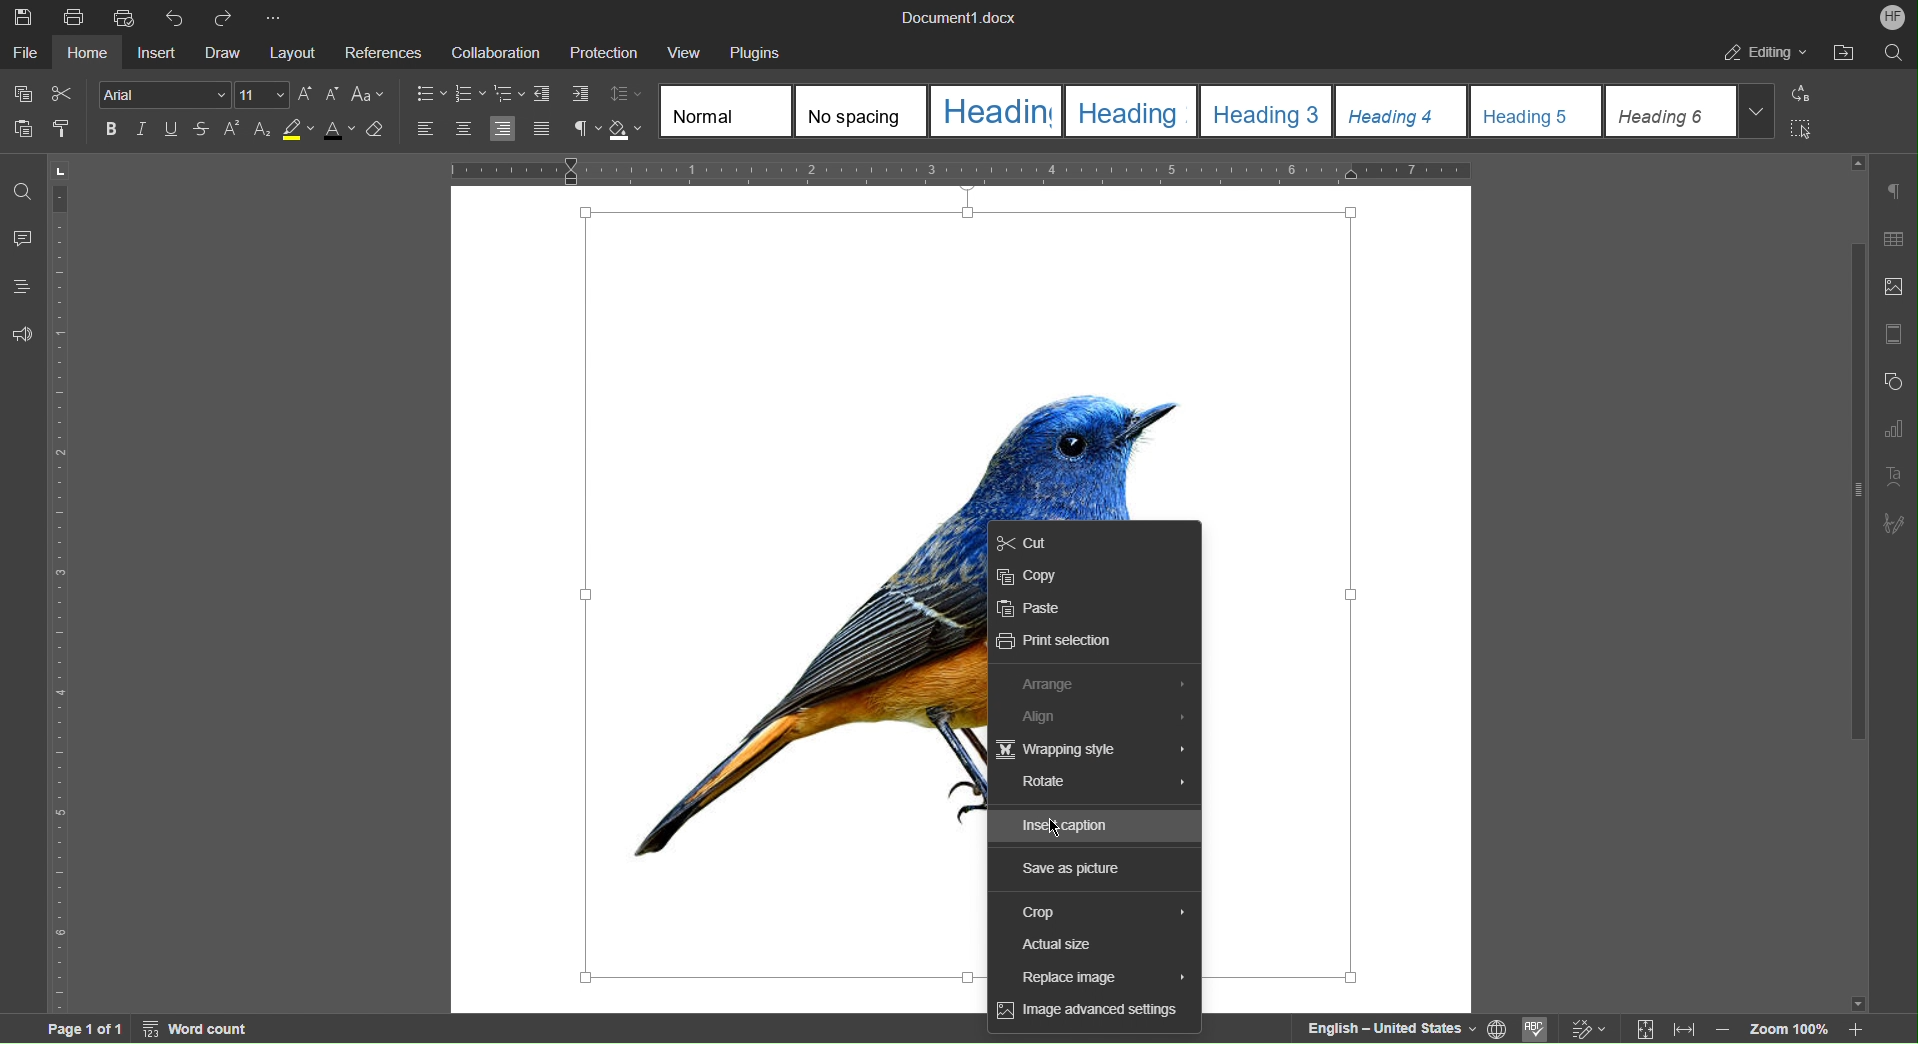  I want to click on English — United States, so click(1387, 1027).